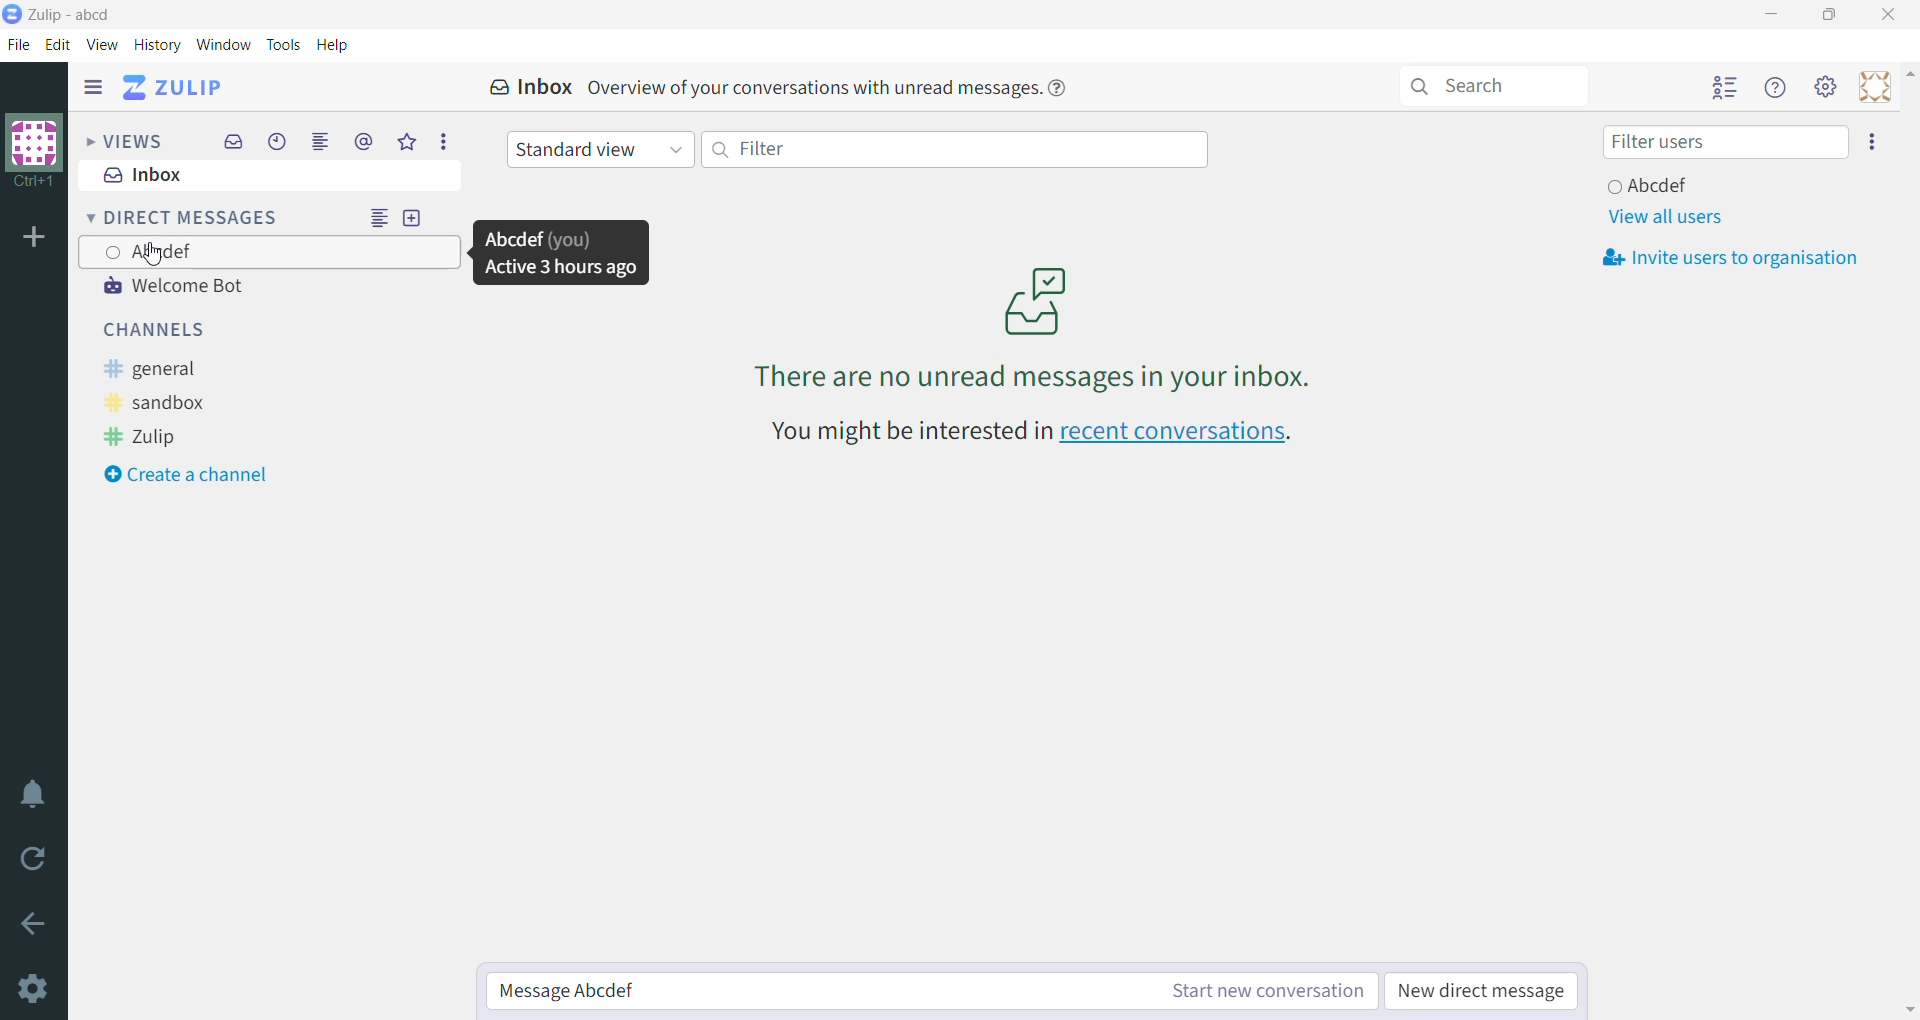 The width and height of the screenshot is (1920, 1020). What do you see at coordinates (161, 261) in the screenshot?
I see `cursor` at bounding box center [161, 261].